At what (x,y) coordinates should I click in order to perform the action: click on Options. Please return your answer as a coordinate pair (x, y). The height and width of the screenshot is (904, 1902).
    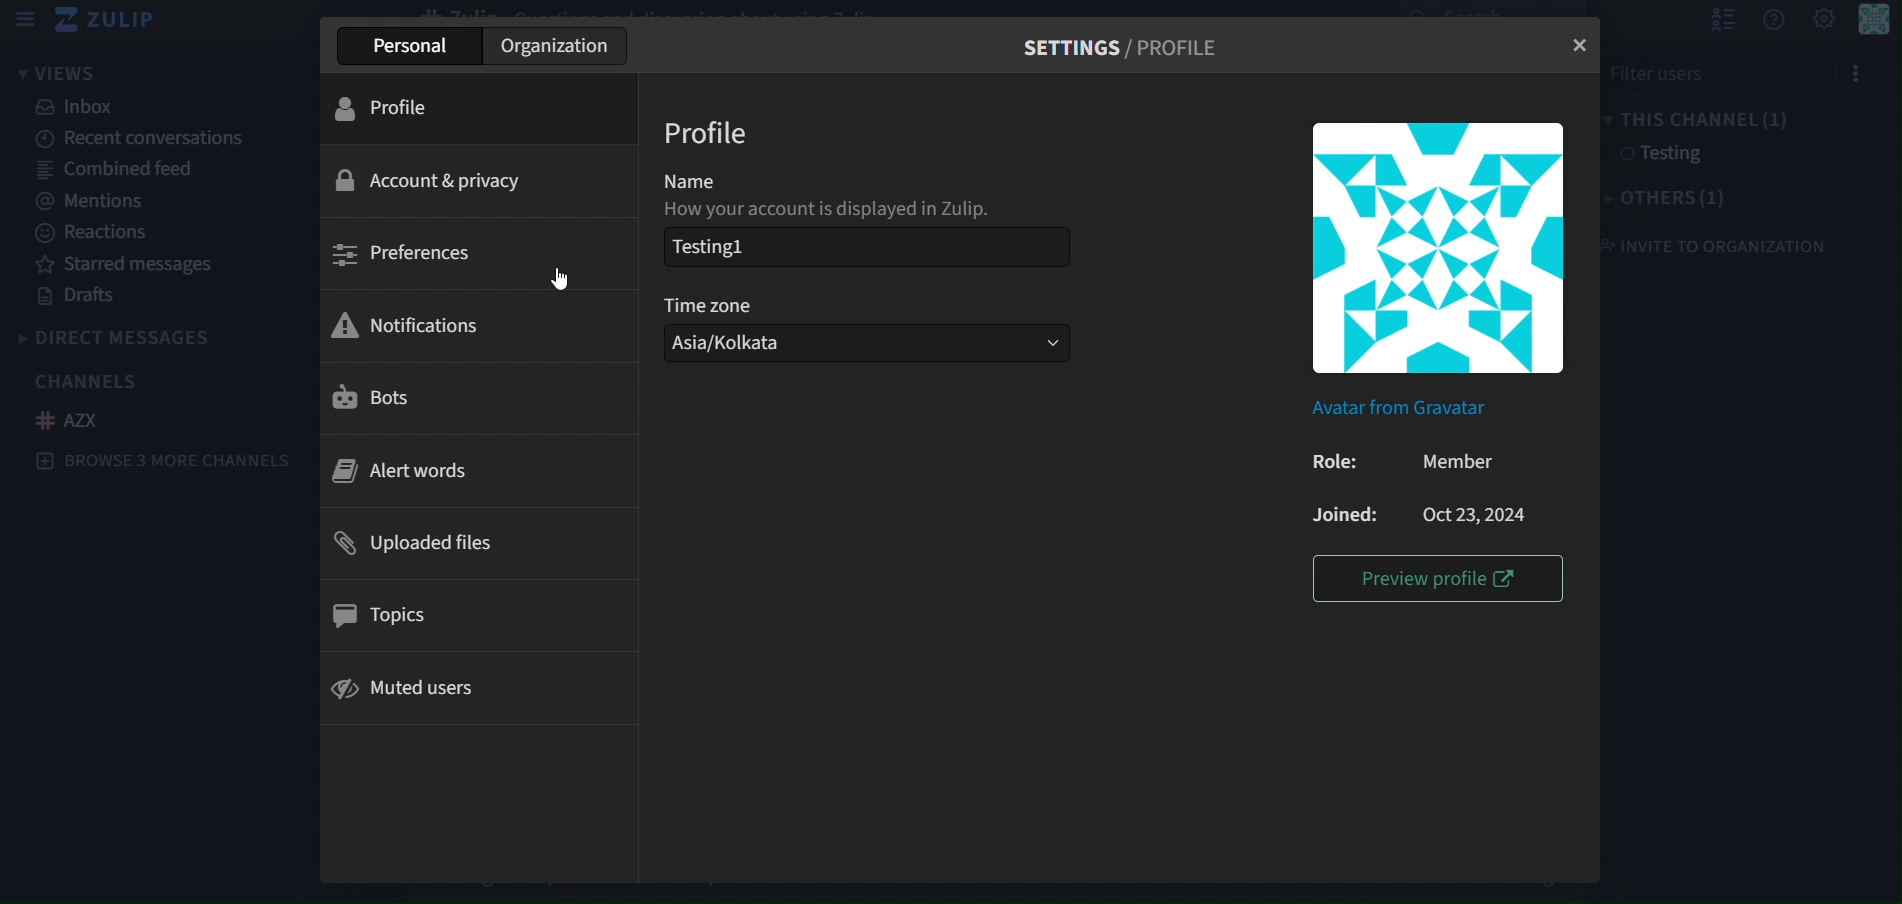
    Looking at the image, I should click on (1856, 74).